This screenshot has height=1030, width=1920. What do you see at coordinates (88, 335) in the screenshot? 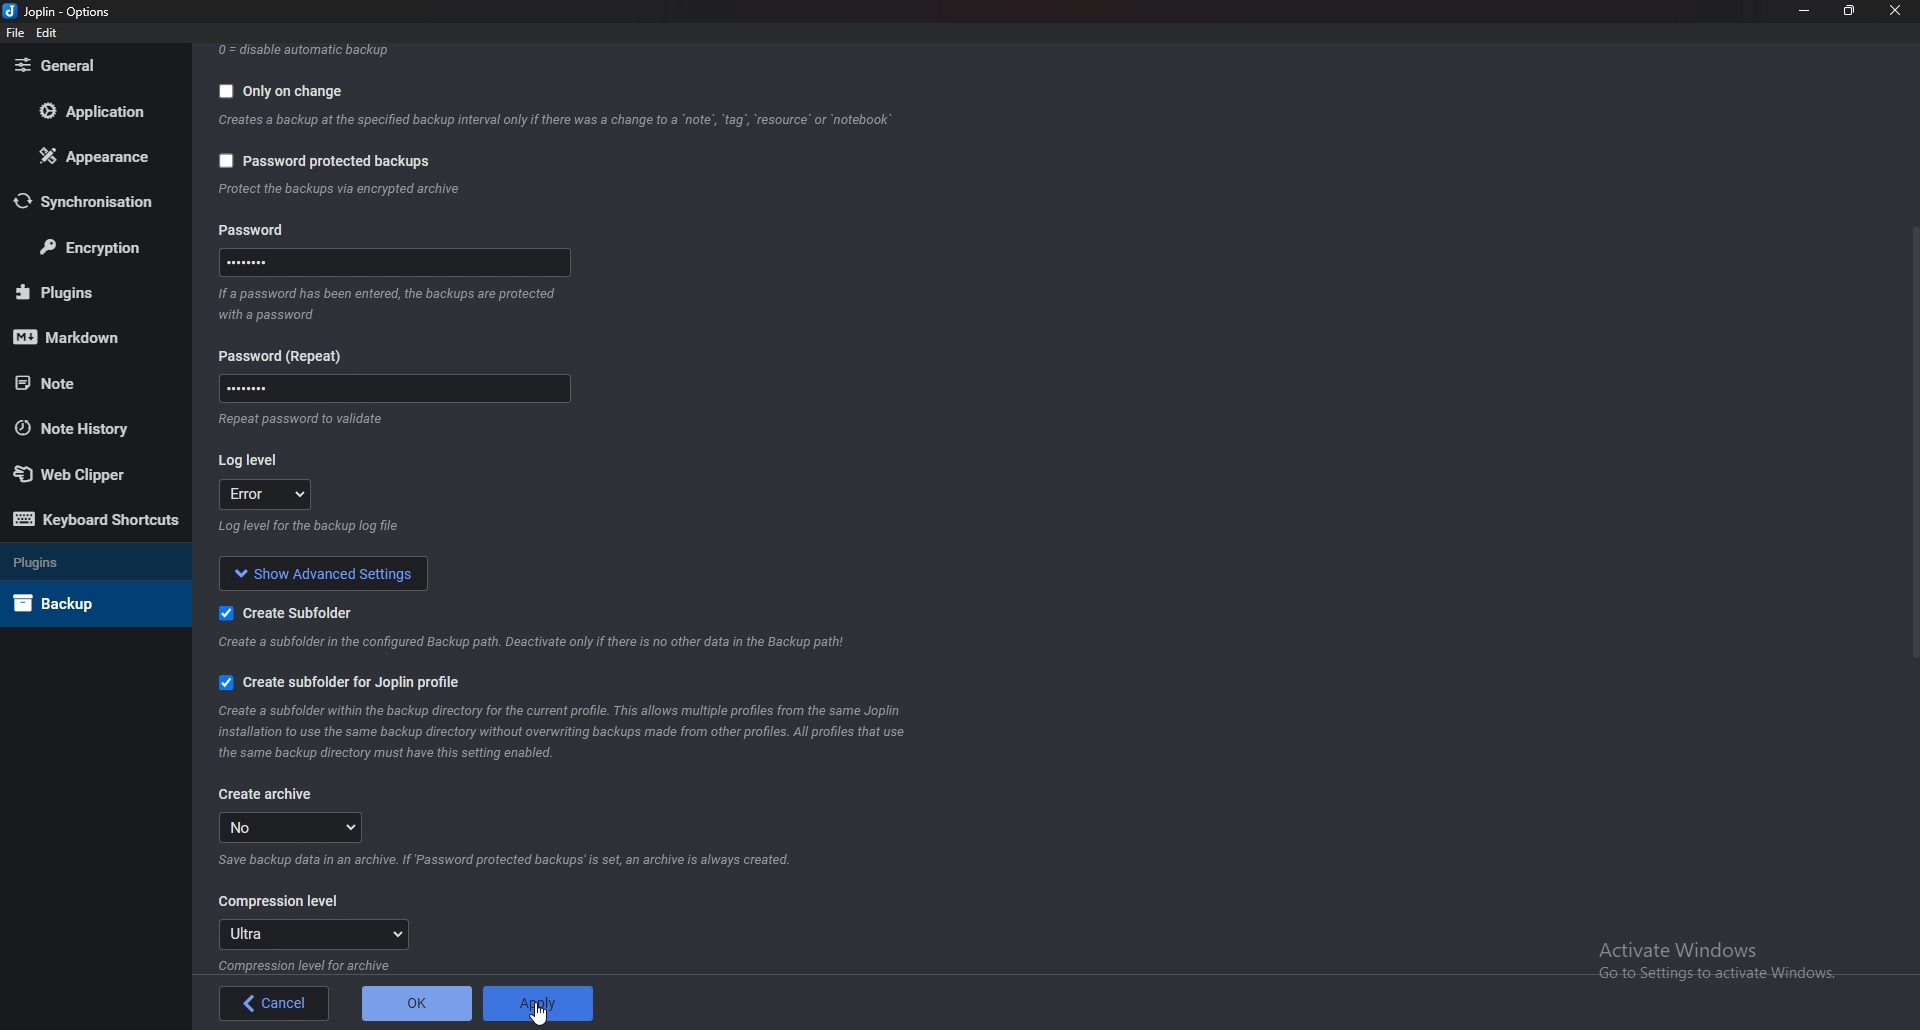
I see `markdown` at bounding box center [88, 335].